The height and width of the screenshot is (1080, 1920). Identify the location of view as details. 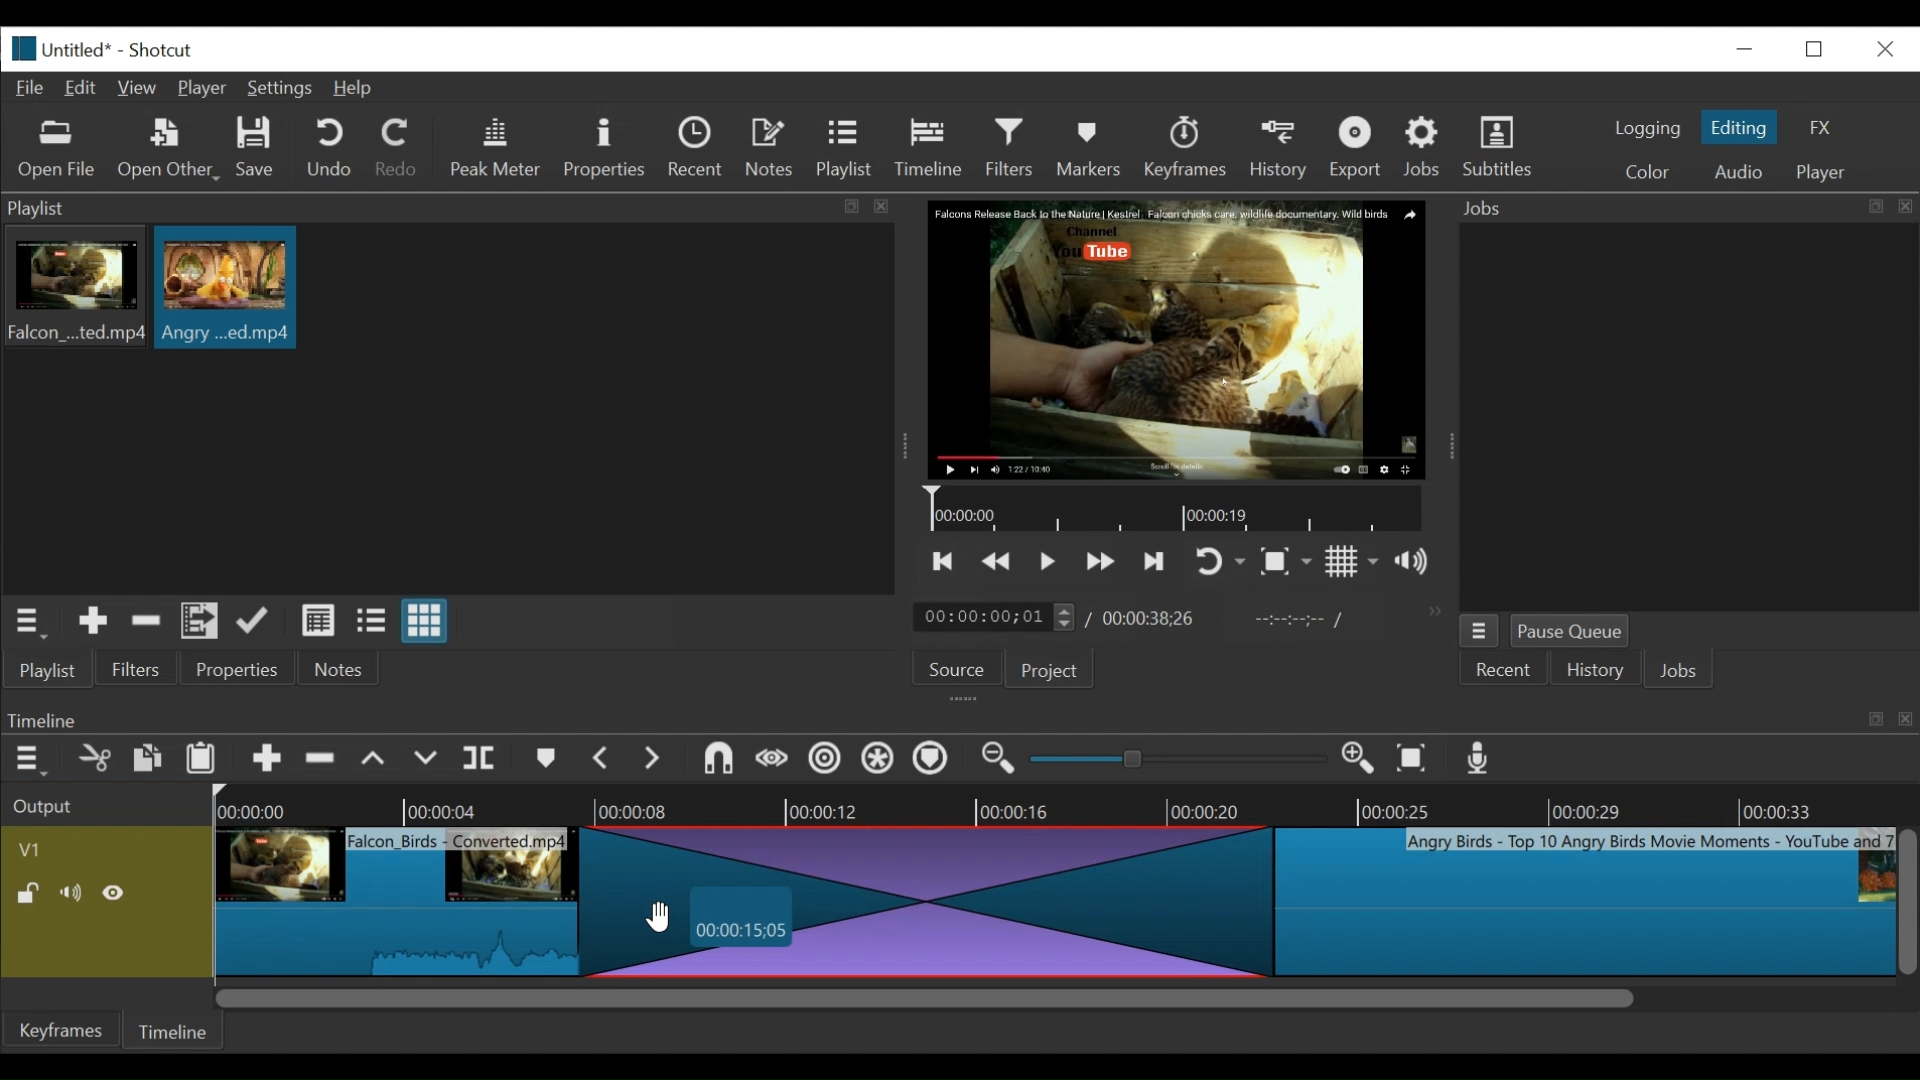
(319, 620).